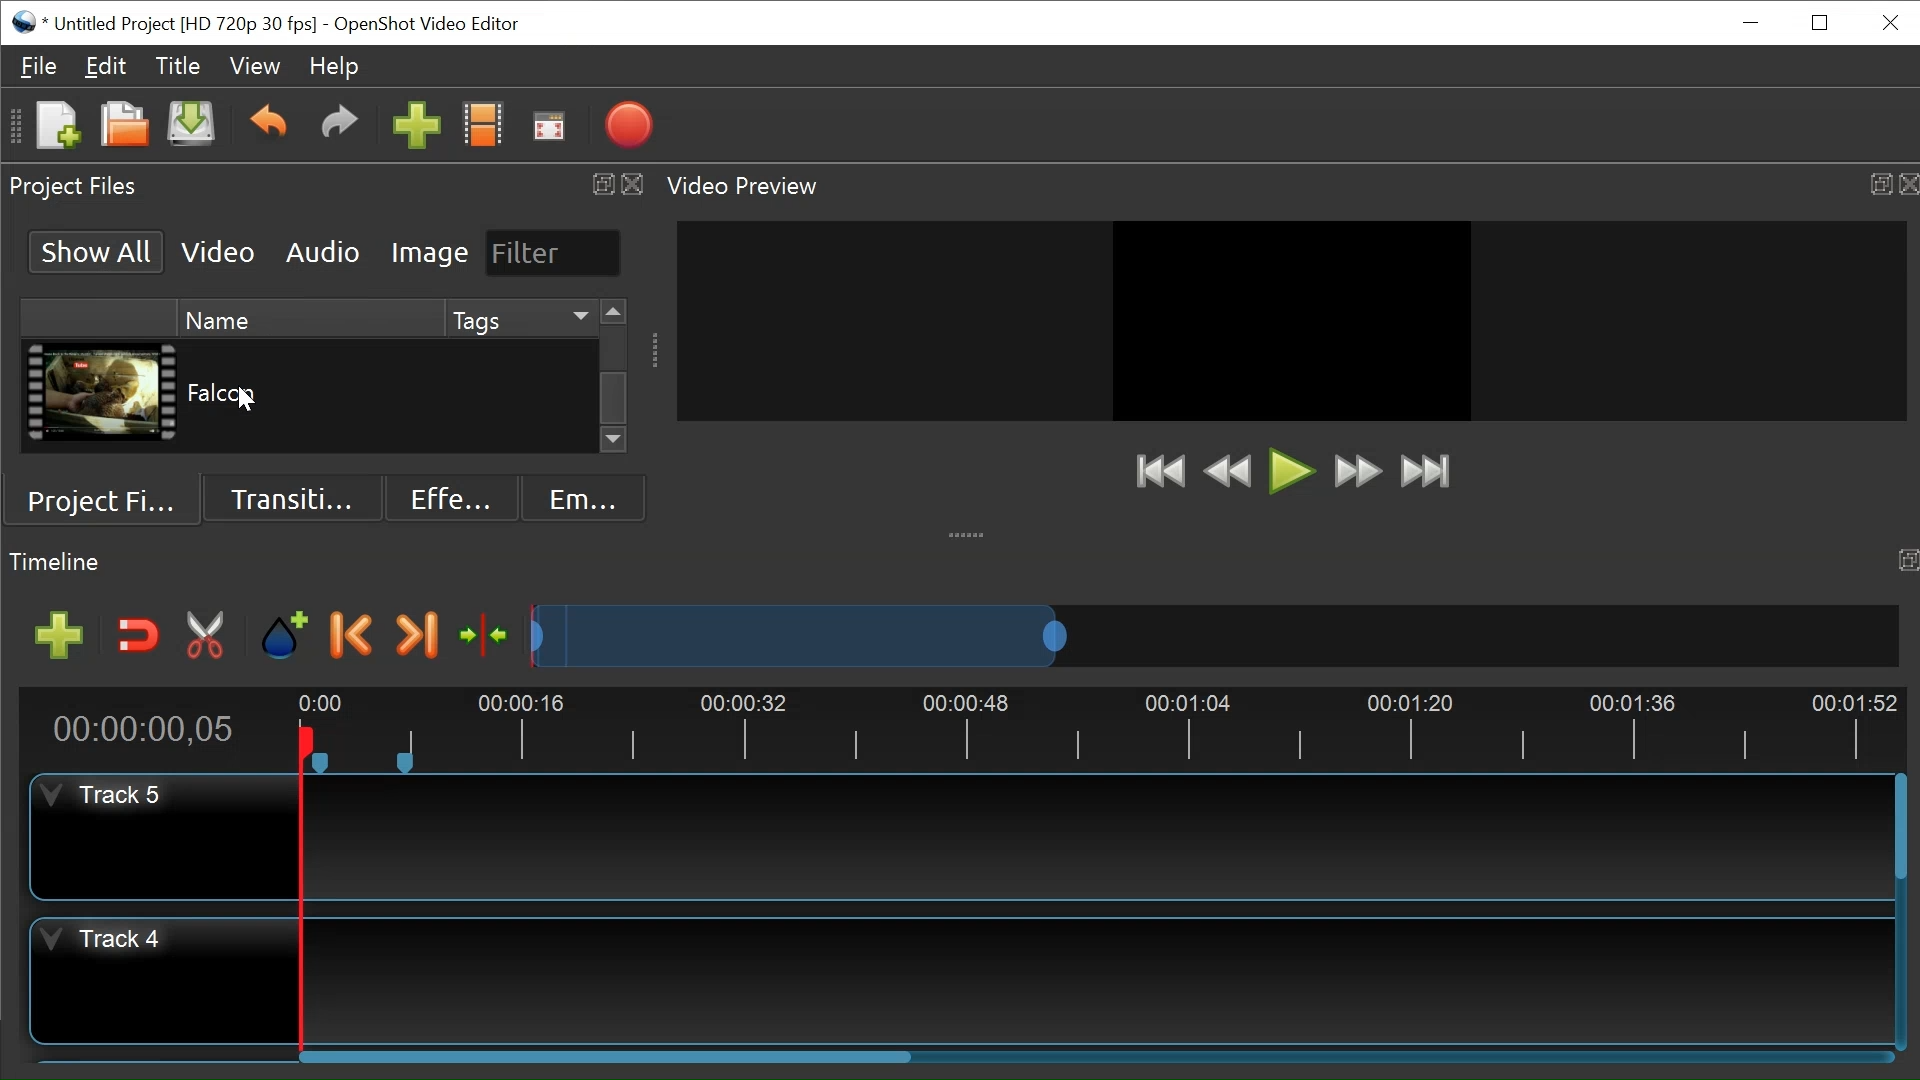  Describe the element at coordinates (207, 636) in the screenshot. I see `Razor` at that location.